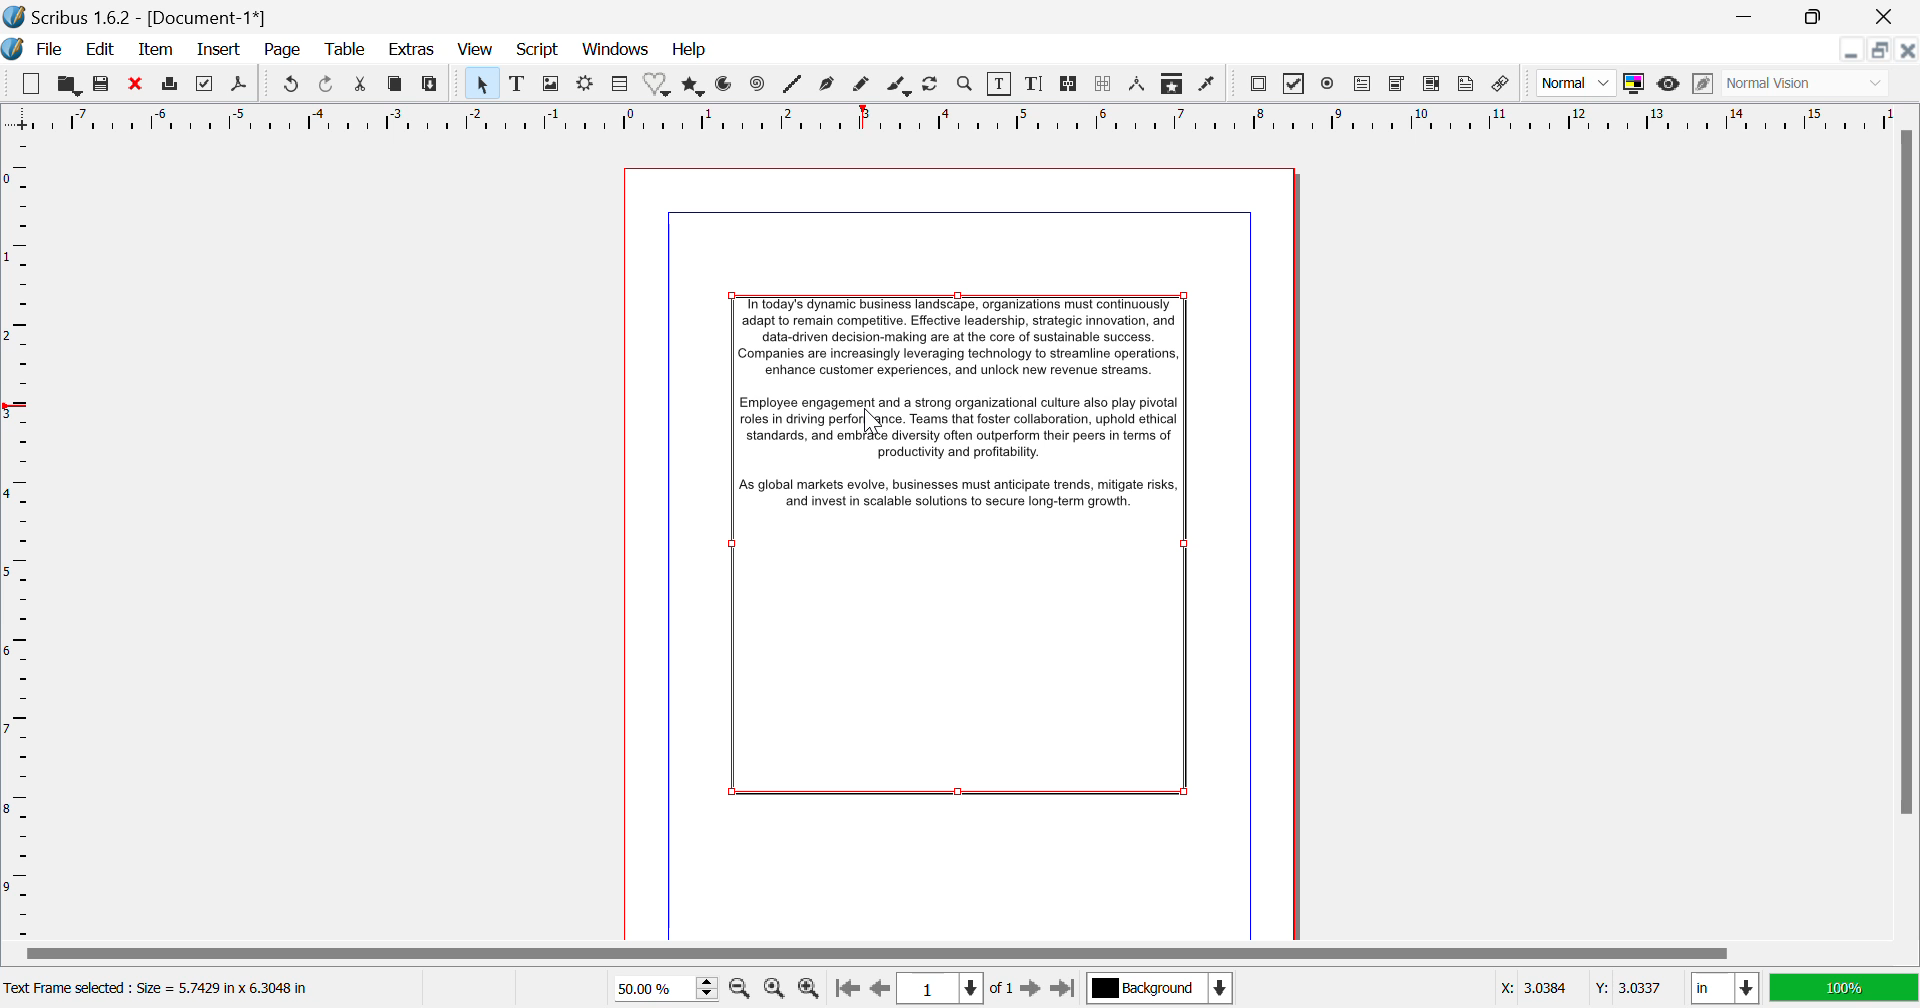 This screenshot has width=1920, height=1008. I want to click on Next Page, so click(1033, 989).